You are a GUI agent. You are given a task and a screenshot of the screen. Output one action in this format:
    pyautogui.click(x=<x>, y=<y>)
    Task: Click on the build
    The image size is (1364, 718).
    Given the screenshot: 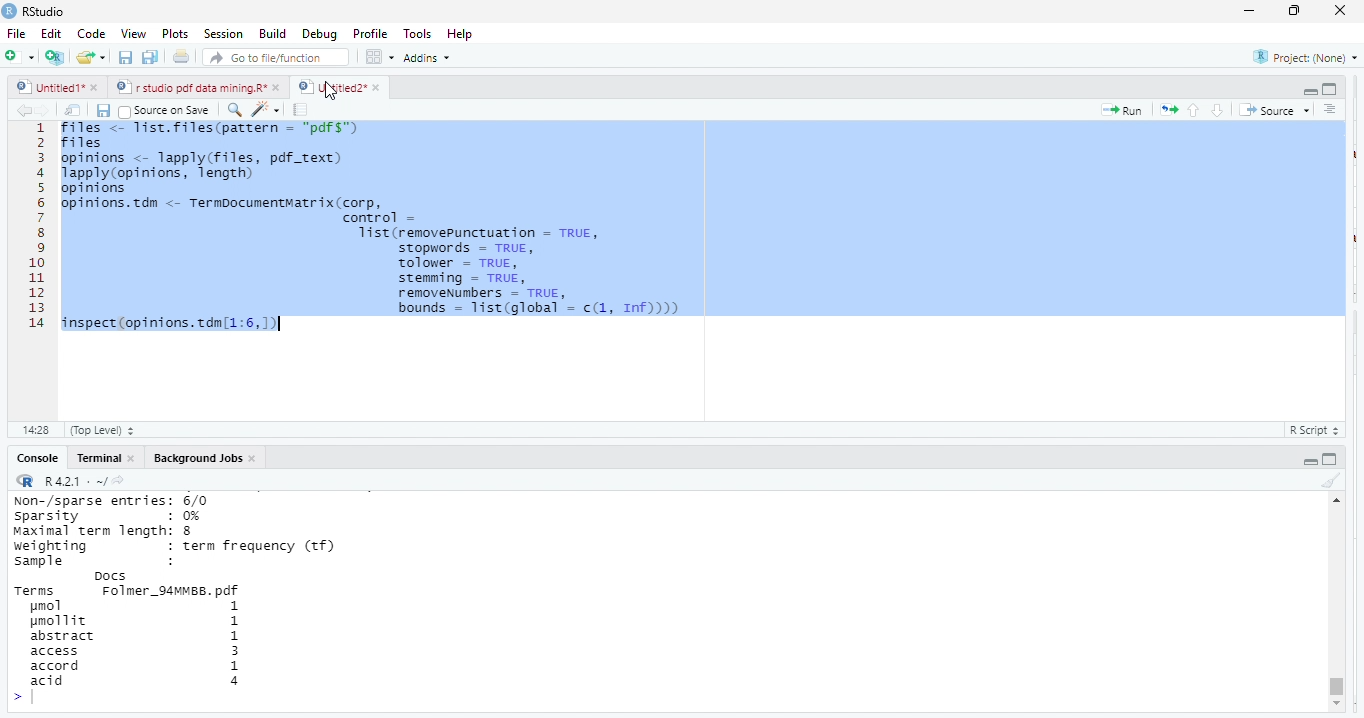 What is the action you would take?
    pyautogui.click(x=273, y=33)
    